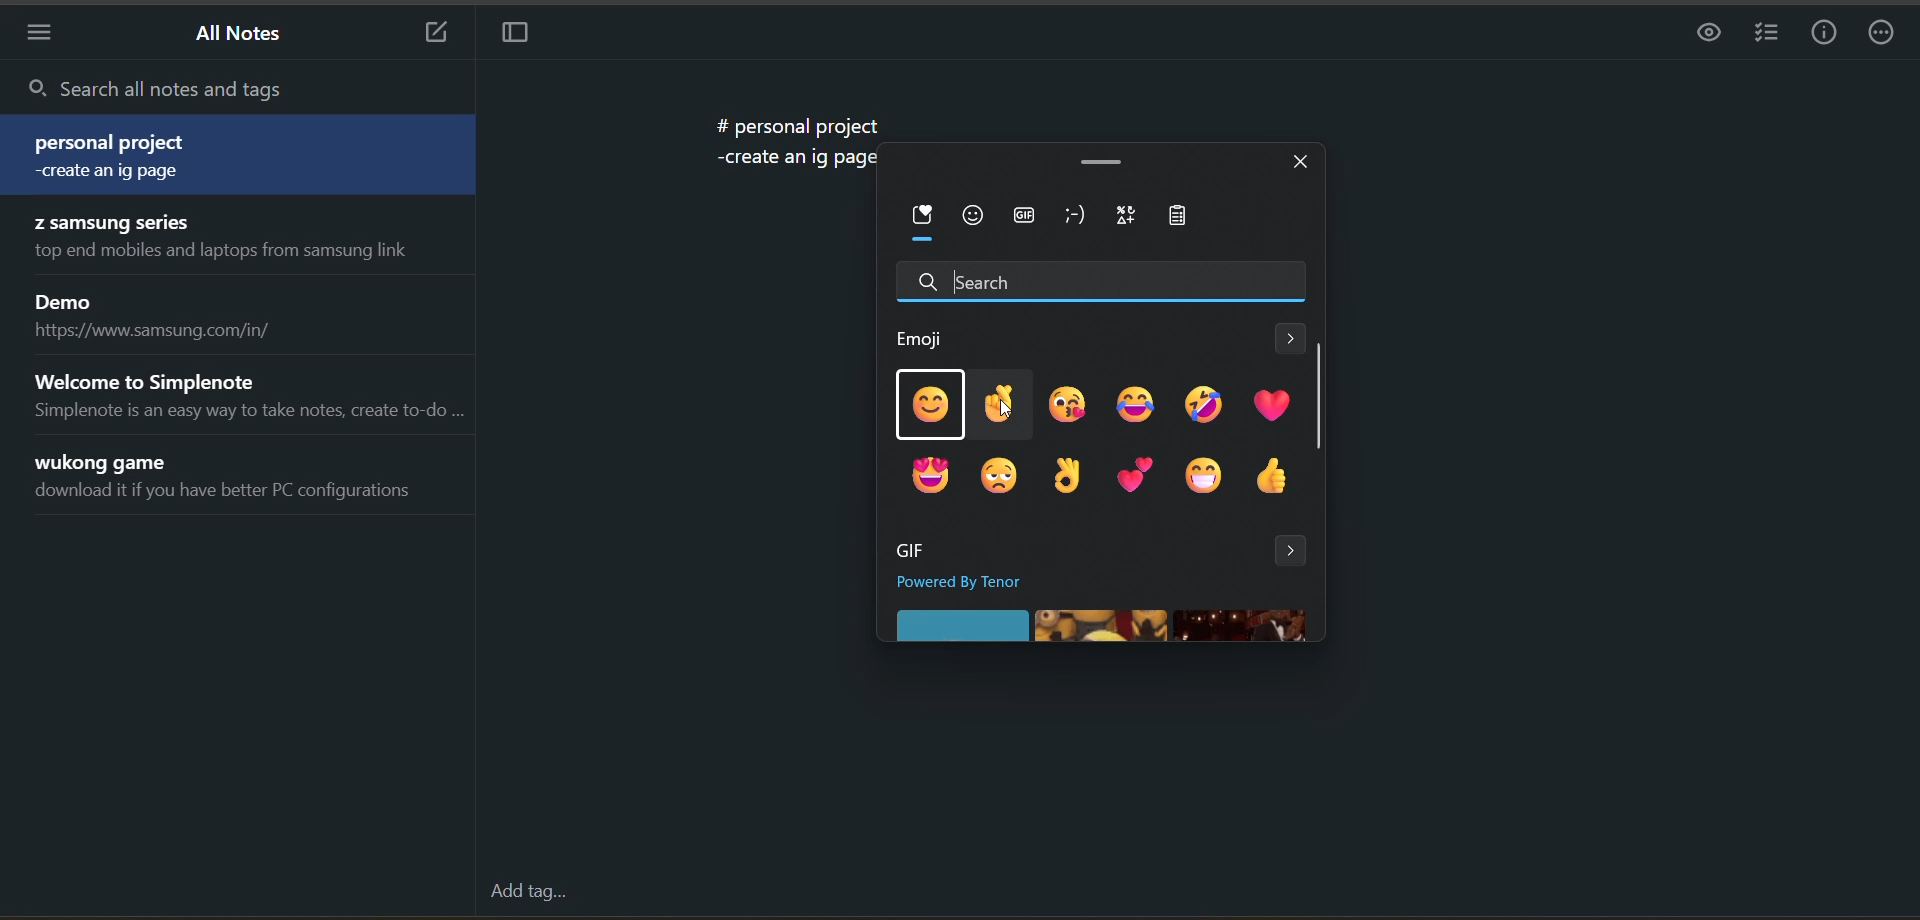  Describe the element at coordinates (1884, 34) in the screenshot. I see `actions` at that location.